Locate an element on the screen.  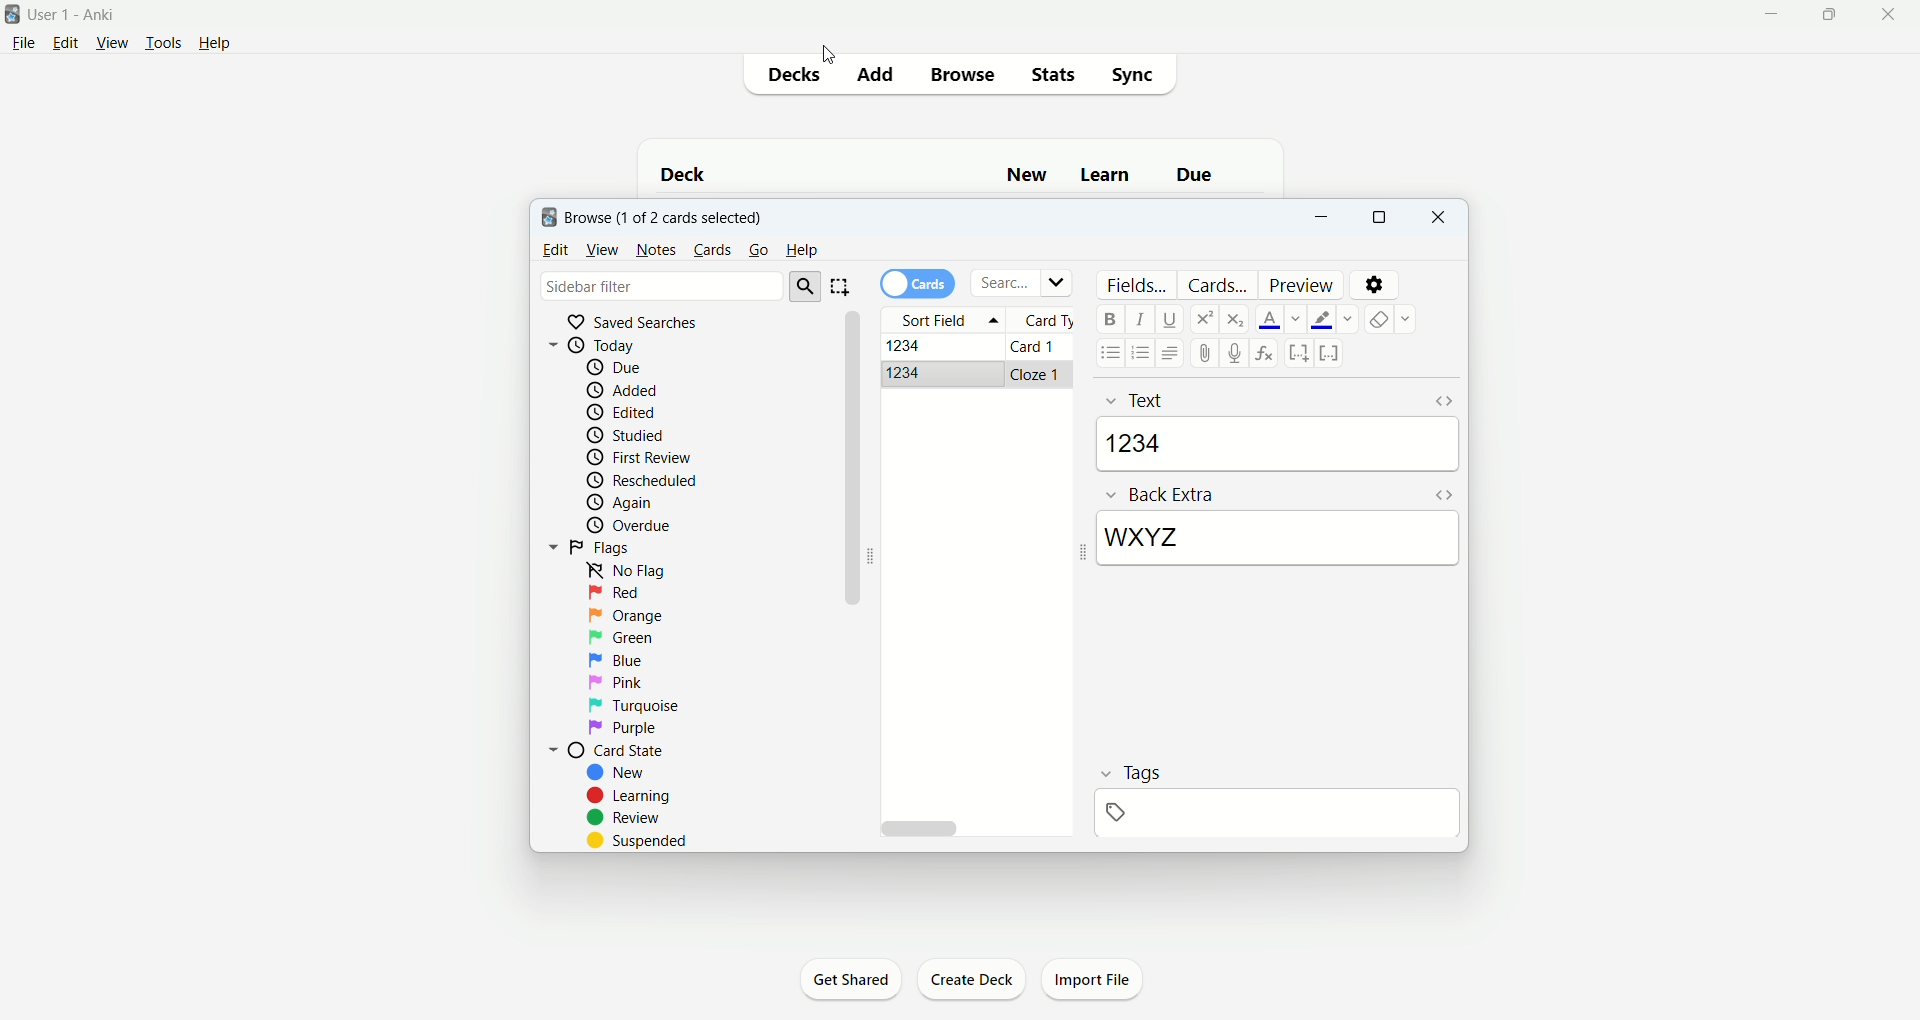
close is located at coordinates (1891, 13).